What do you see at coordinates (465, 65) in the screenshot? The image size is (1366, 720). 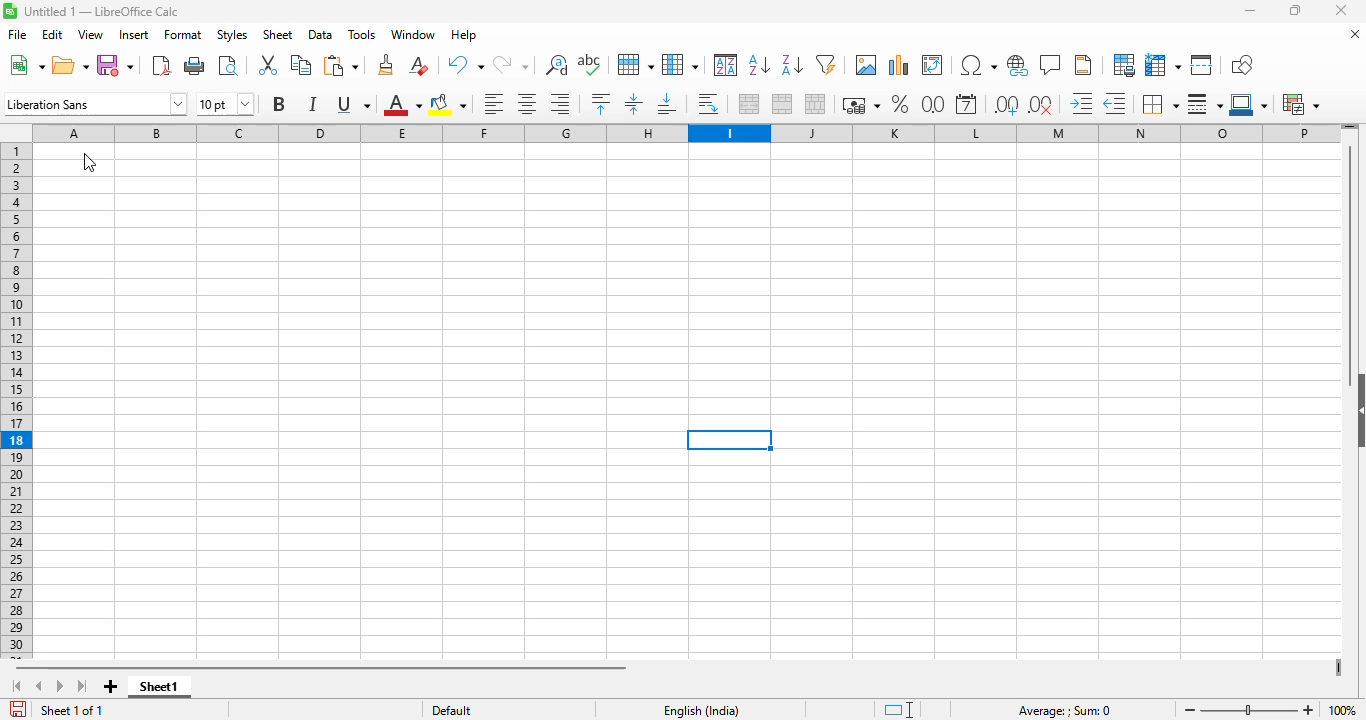 I see `undo` at bounding box center [465, 65].